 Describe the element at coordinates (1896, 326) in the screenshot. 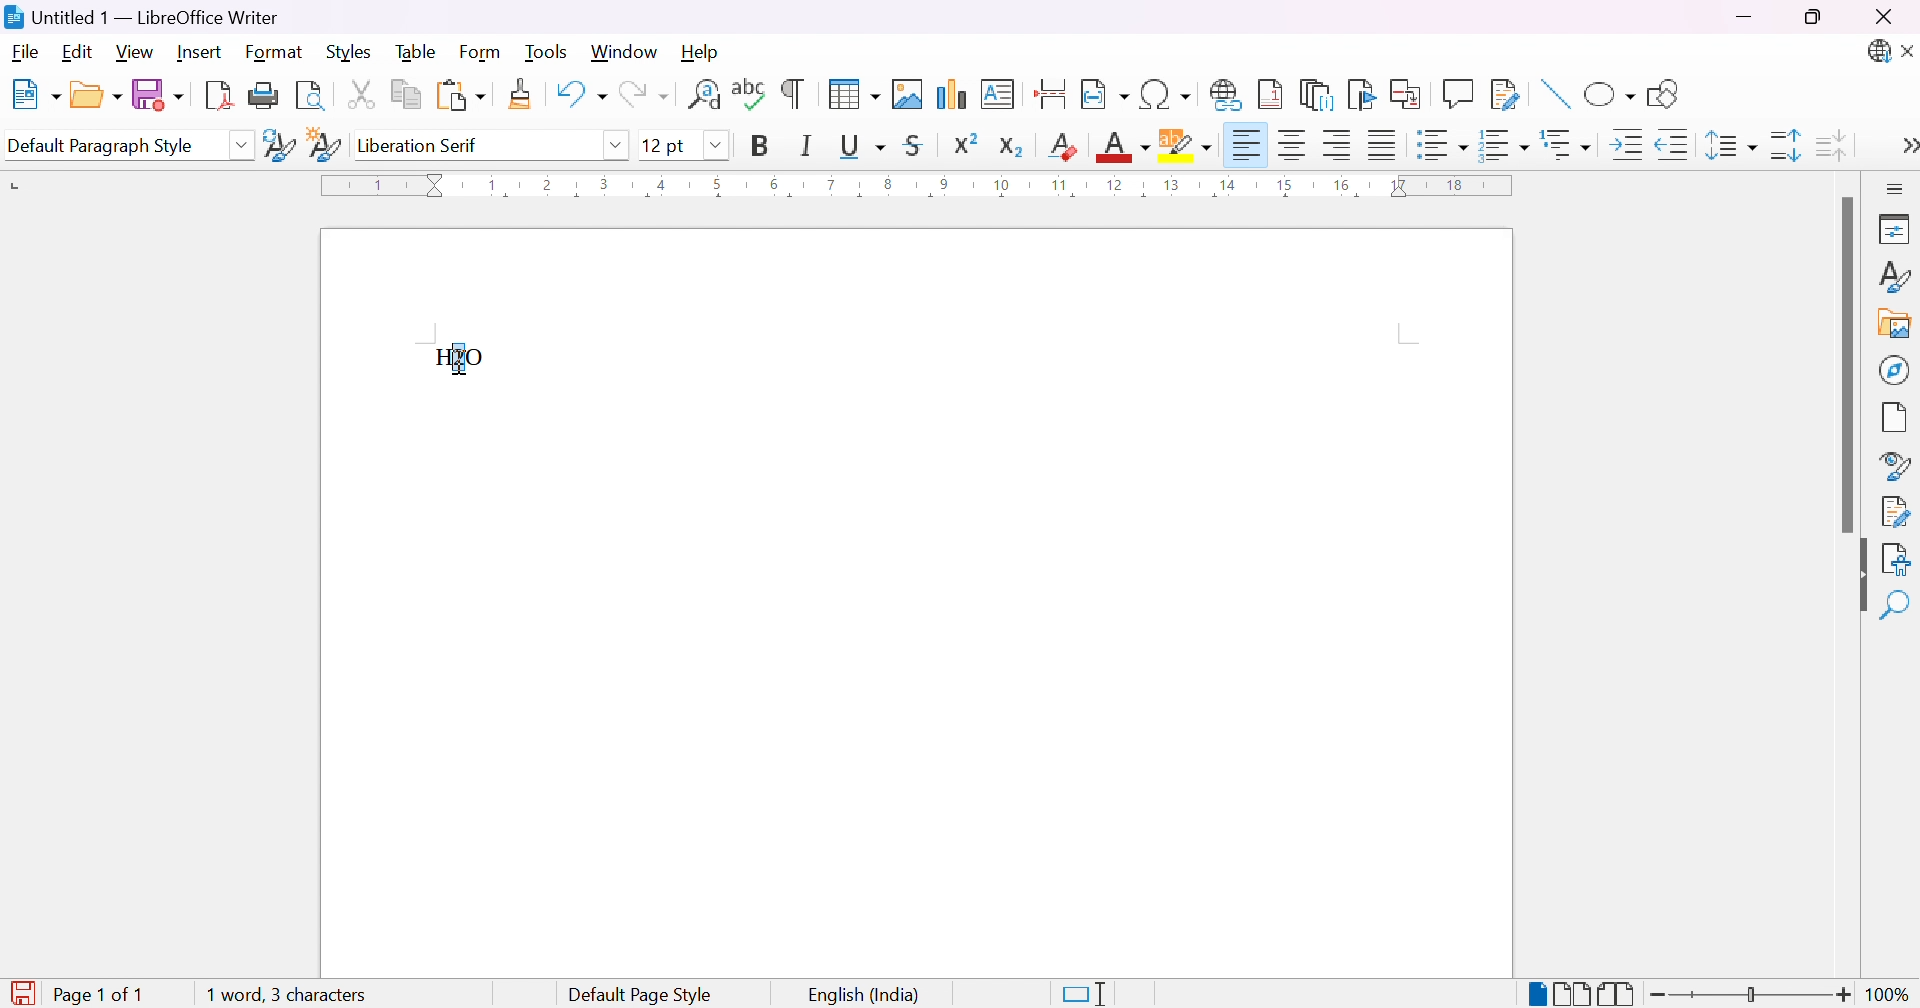

I see `Insert image` at that location.